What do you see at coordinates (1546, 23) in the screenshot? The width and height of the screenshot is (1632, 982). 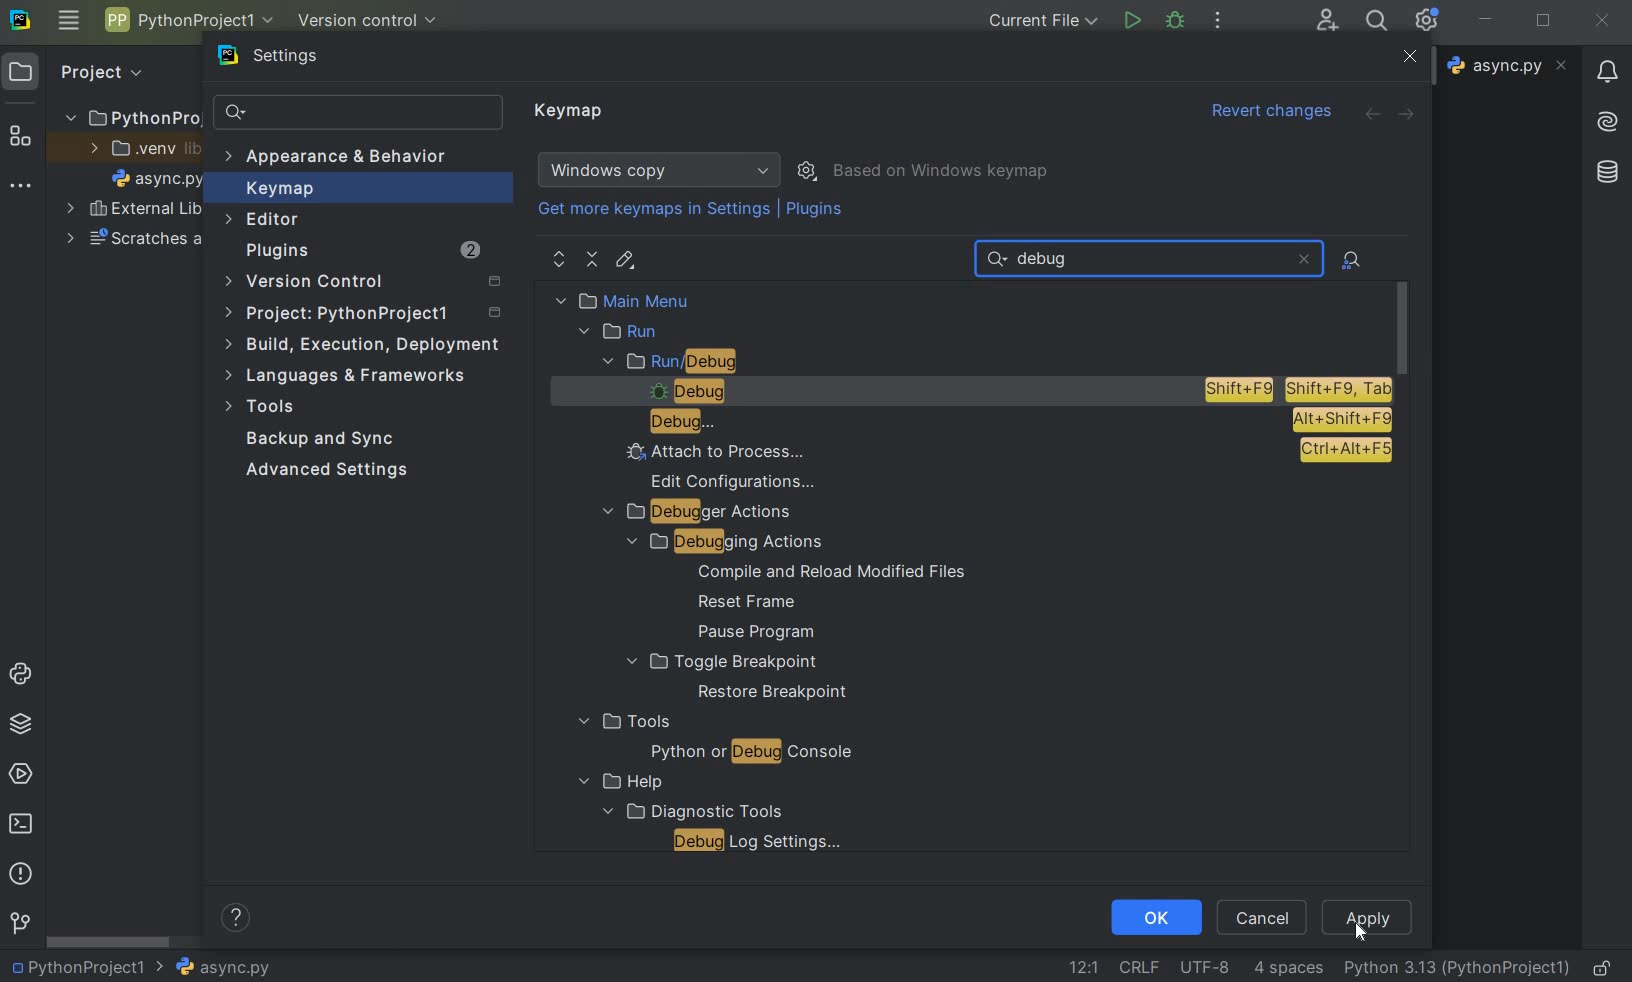 I see `restore down` at bounding box center [1546, 23].